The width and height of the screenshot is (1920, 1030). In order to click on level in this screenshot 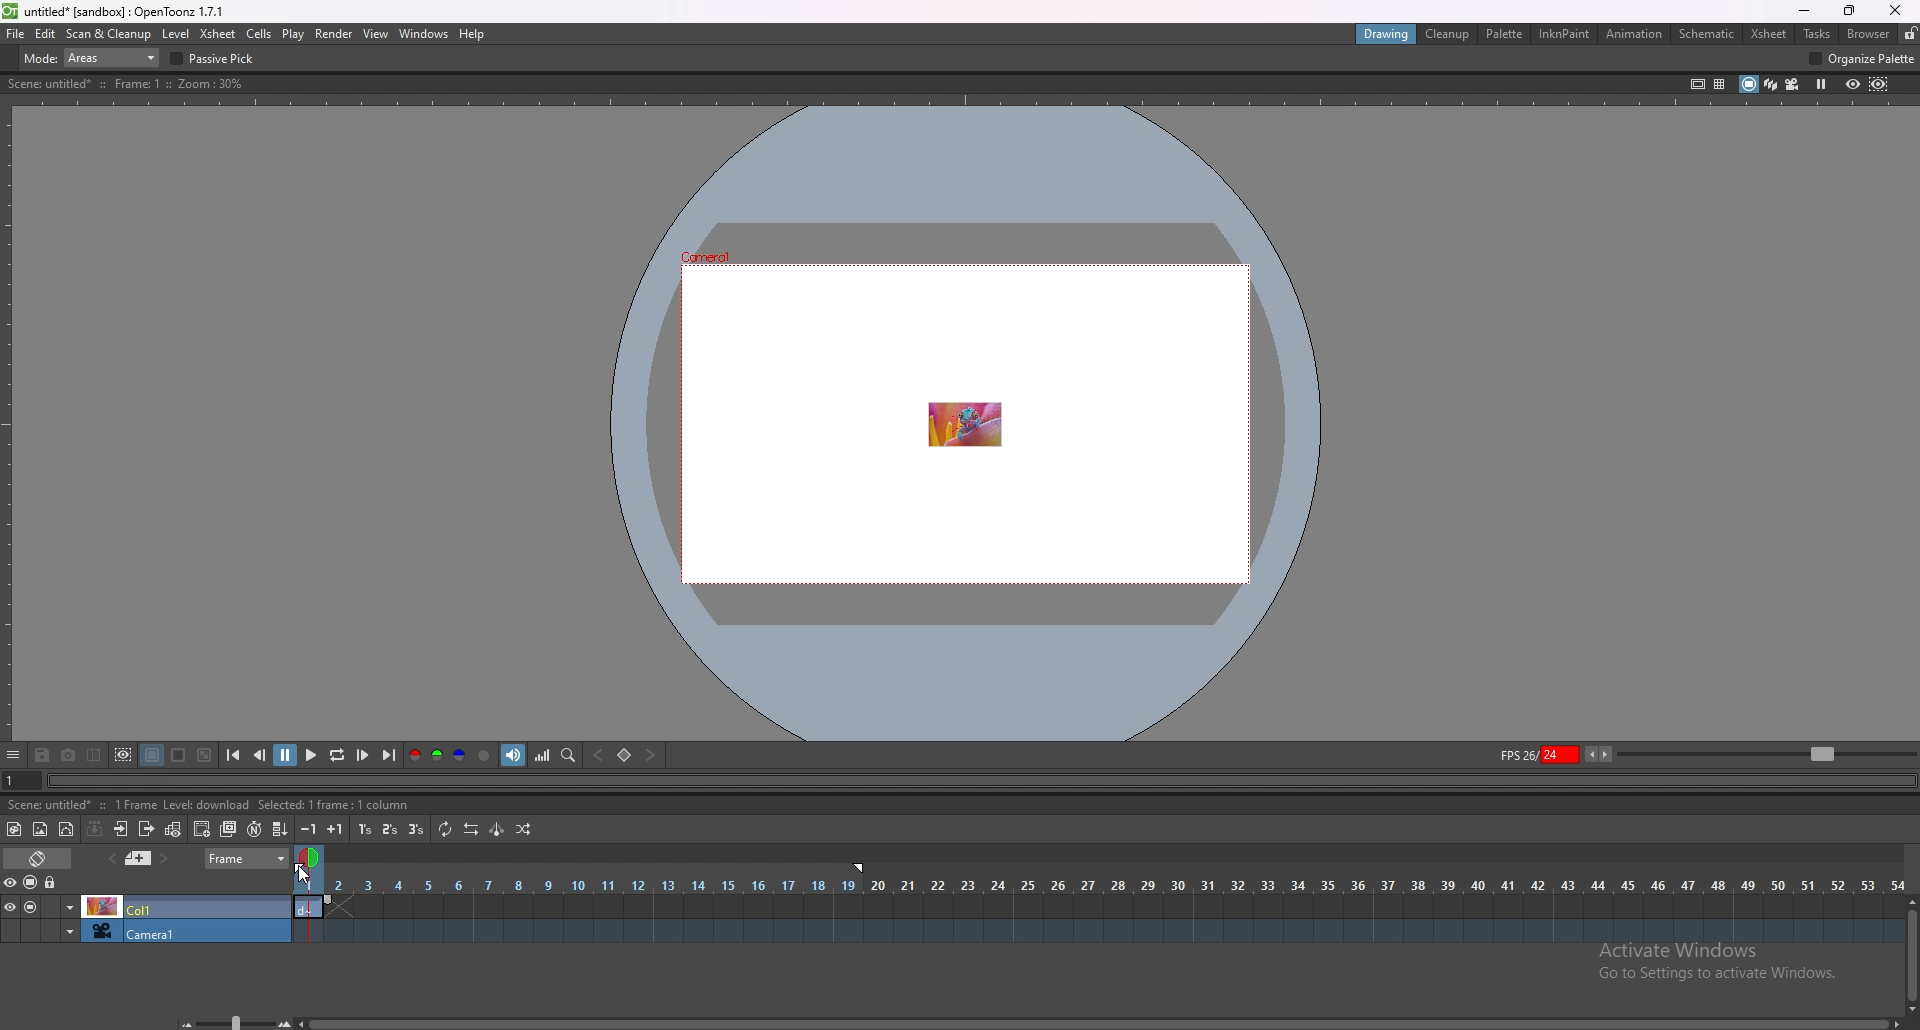, I will do `click(175, 35)`.